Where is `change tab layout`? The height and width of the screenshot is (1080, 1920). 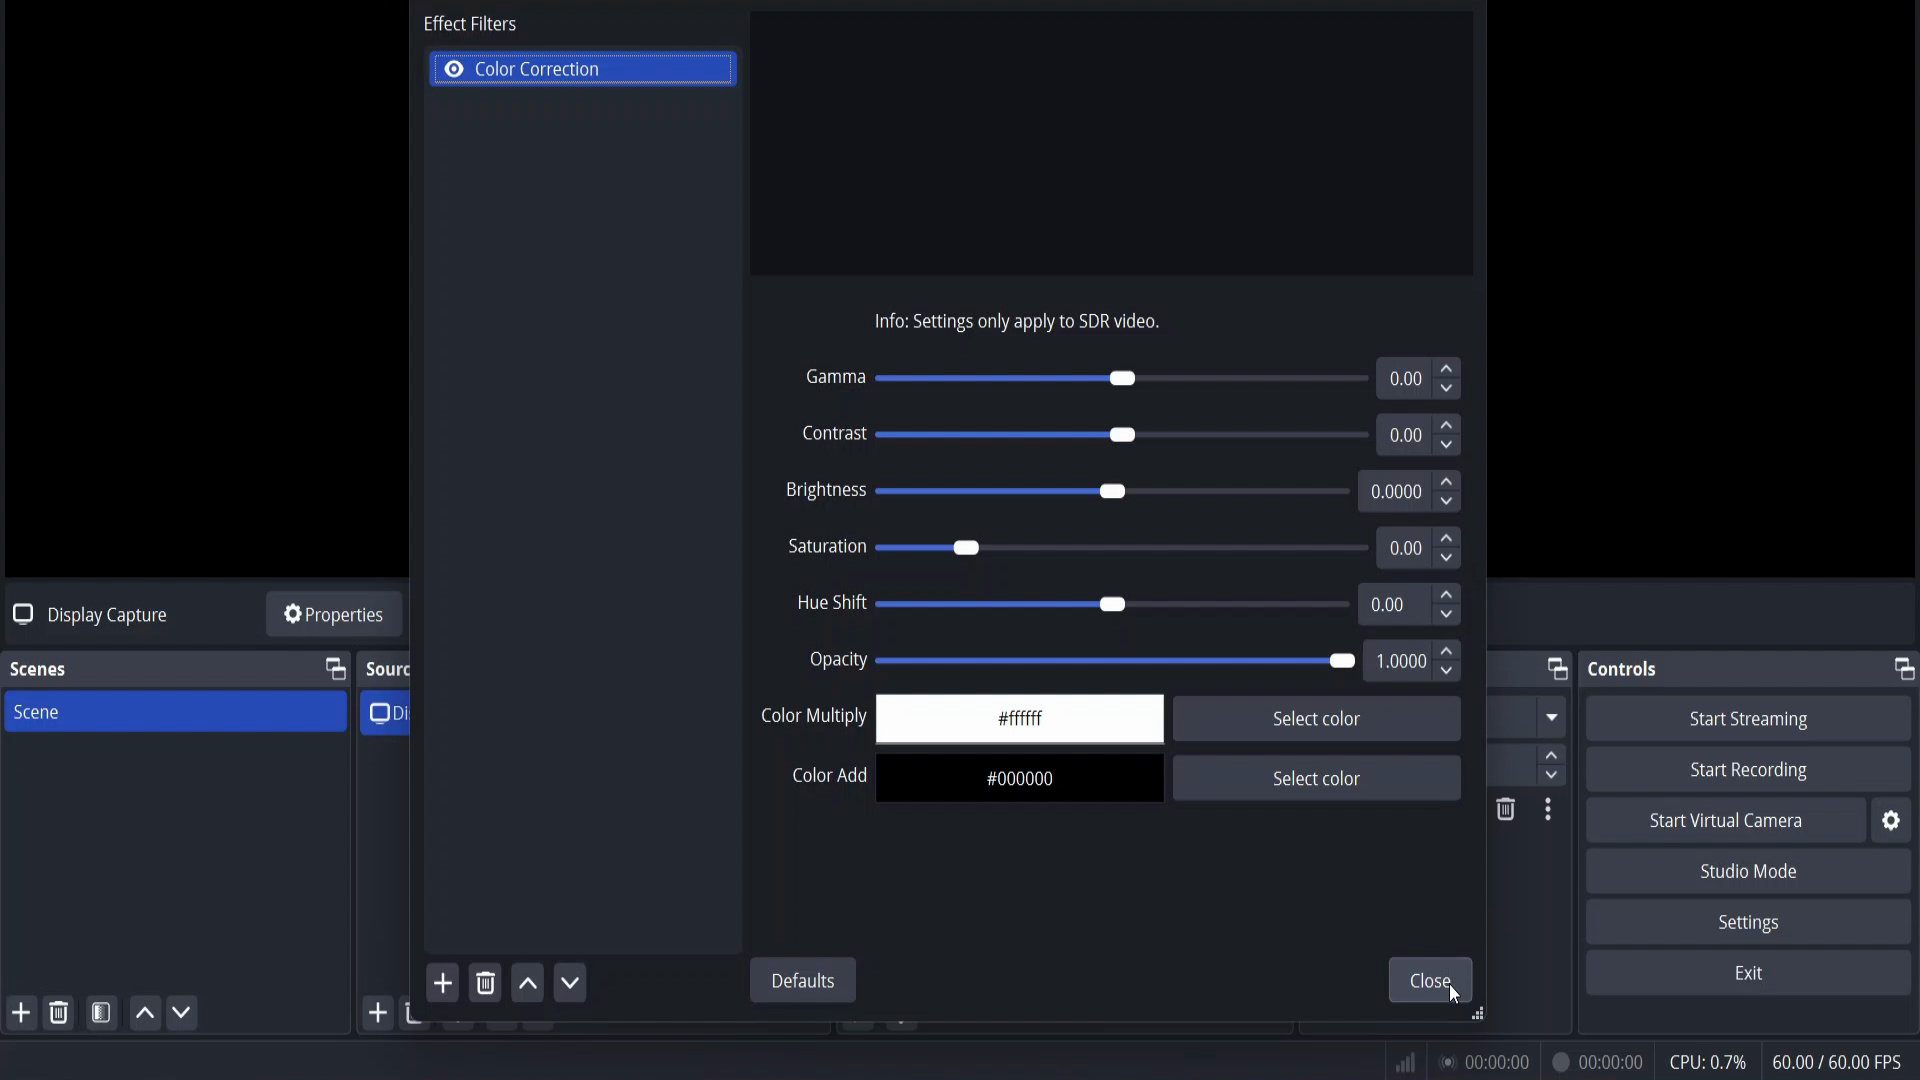 change tab layout is located at coordinates (1555, 670).